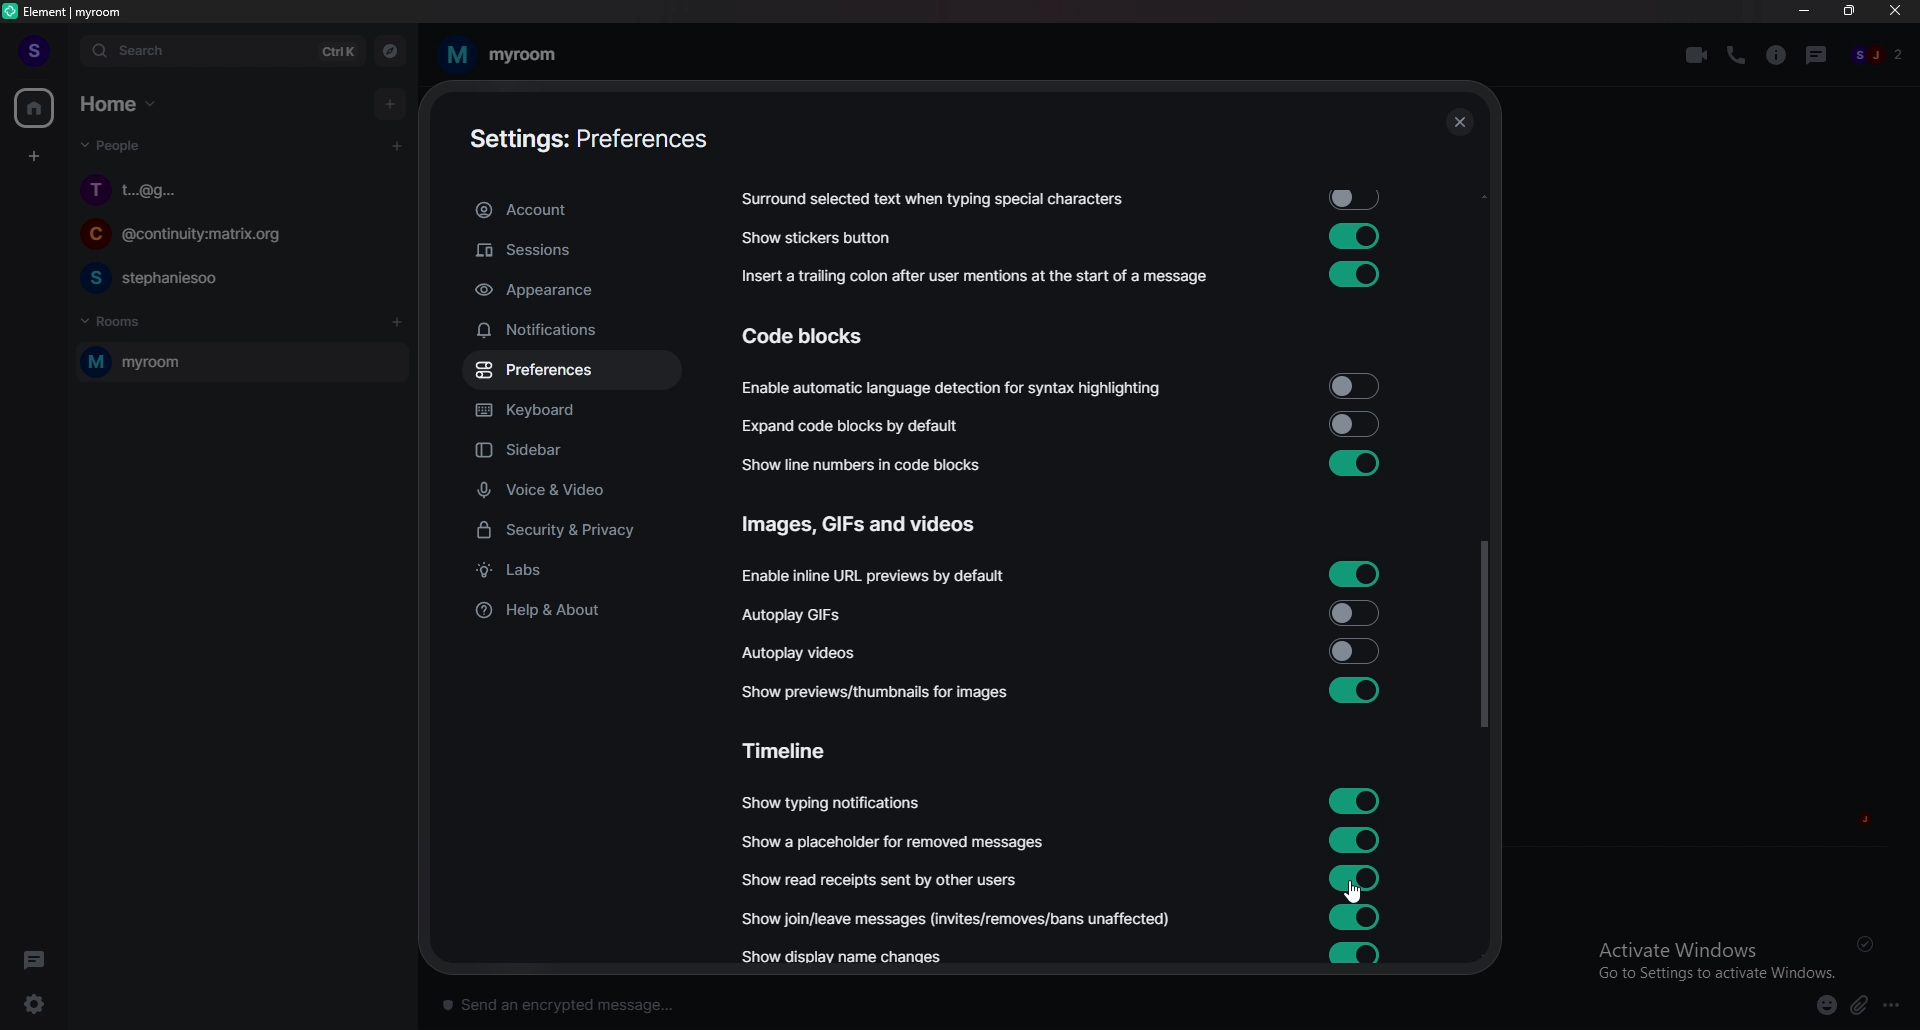  What do you see at coordinates (570, 251) in the screenshot?
I see `sessions` at bounding box center [570, 251].